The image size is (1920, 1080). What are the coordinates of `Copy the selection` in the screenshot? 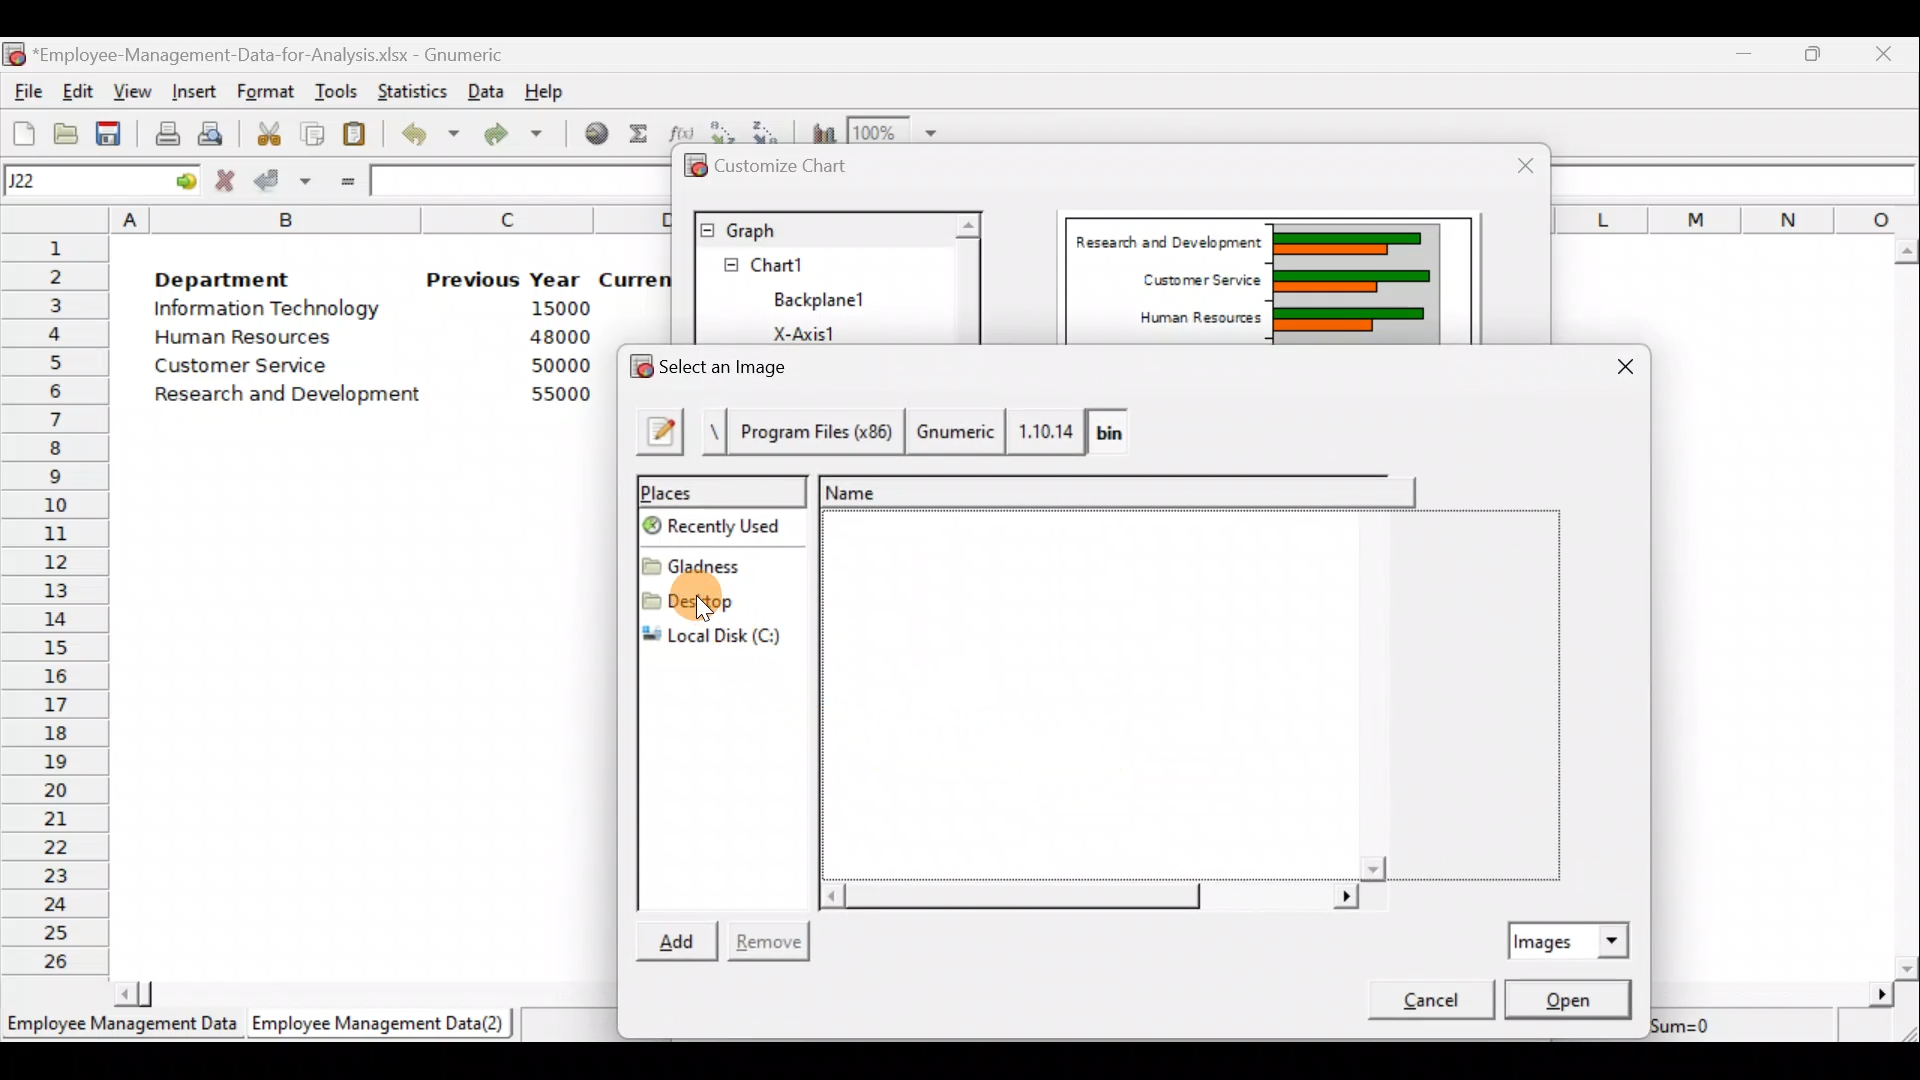 It's located at (318, 134).